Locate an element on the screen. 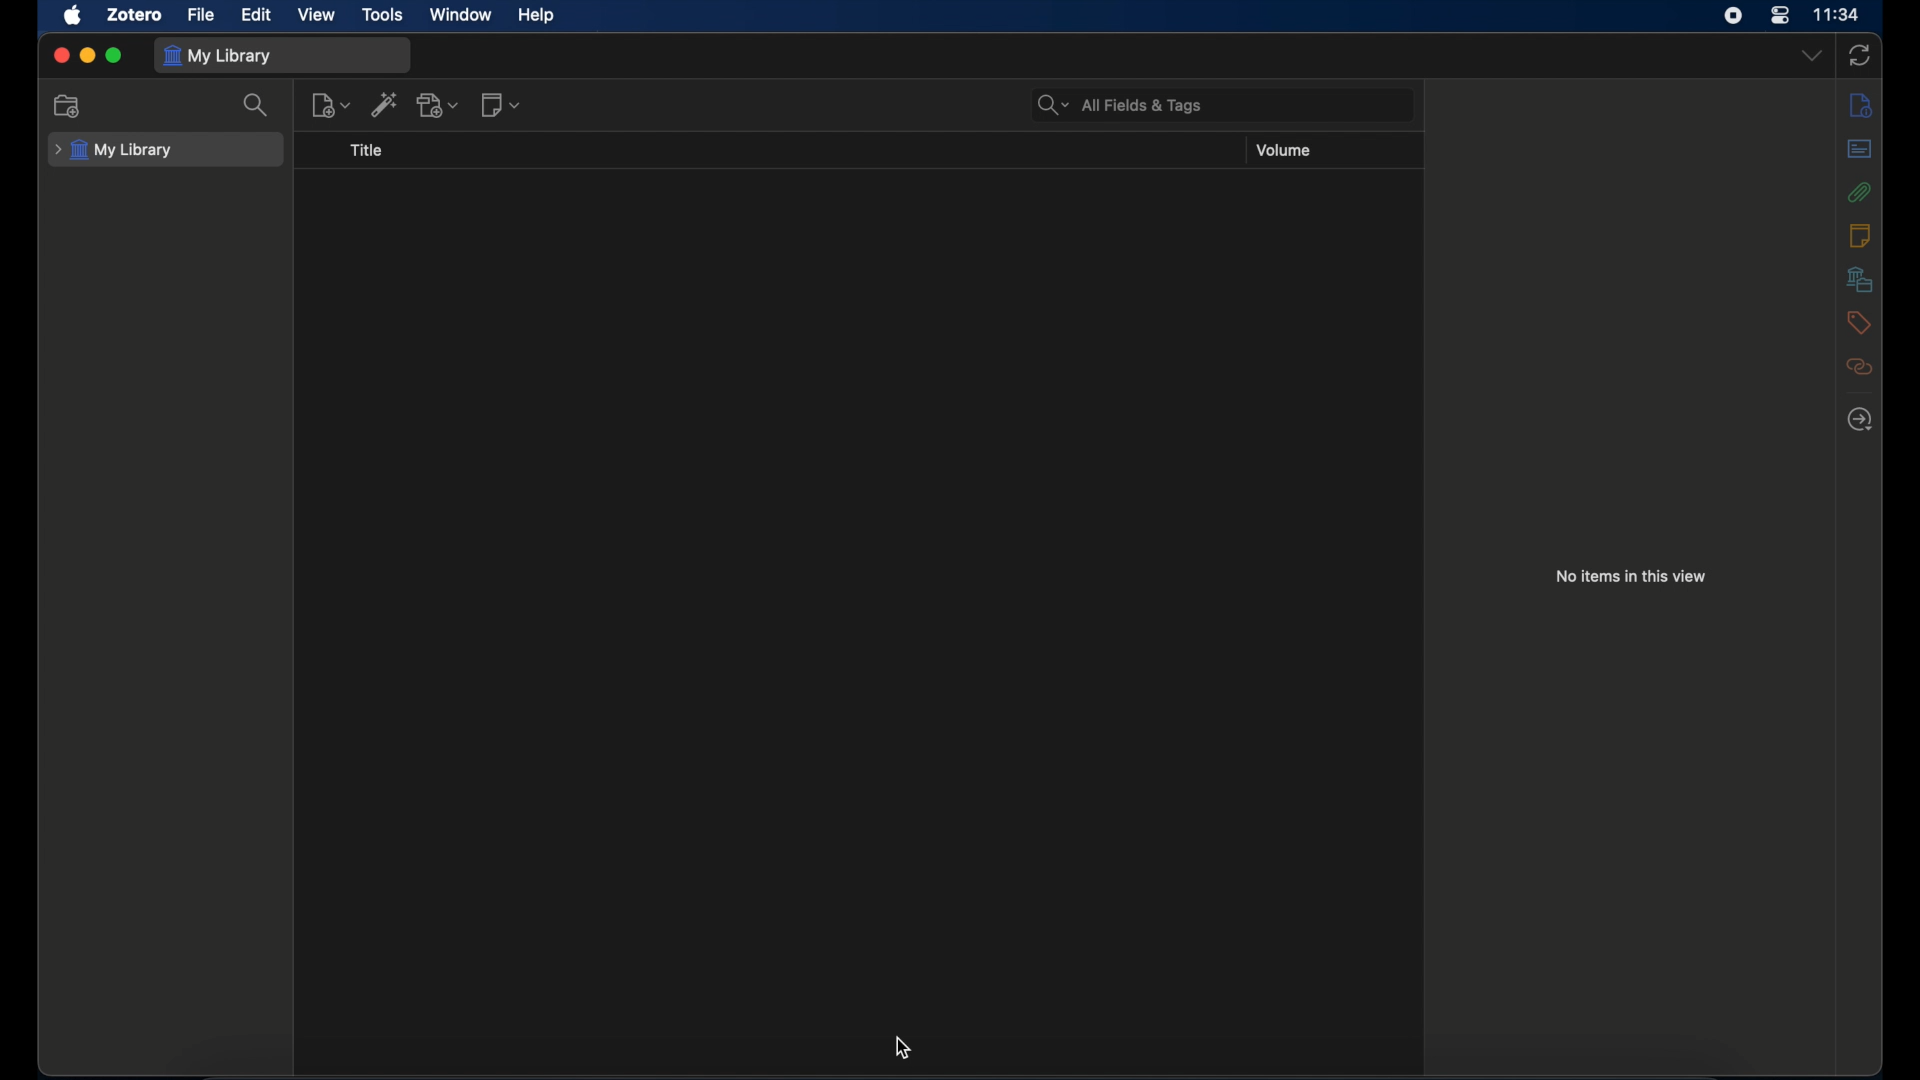 This screenshot has width=1920, height=1080. add item by identifier is located at coordinates (386, 104).